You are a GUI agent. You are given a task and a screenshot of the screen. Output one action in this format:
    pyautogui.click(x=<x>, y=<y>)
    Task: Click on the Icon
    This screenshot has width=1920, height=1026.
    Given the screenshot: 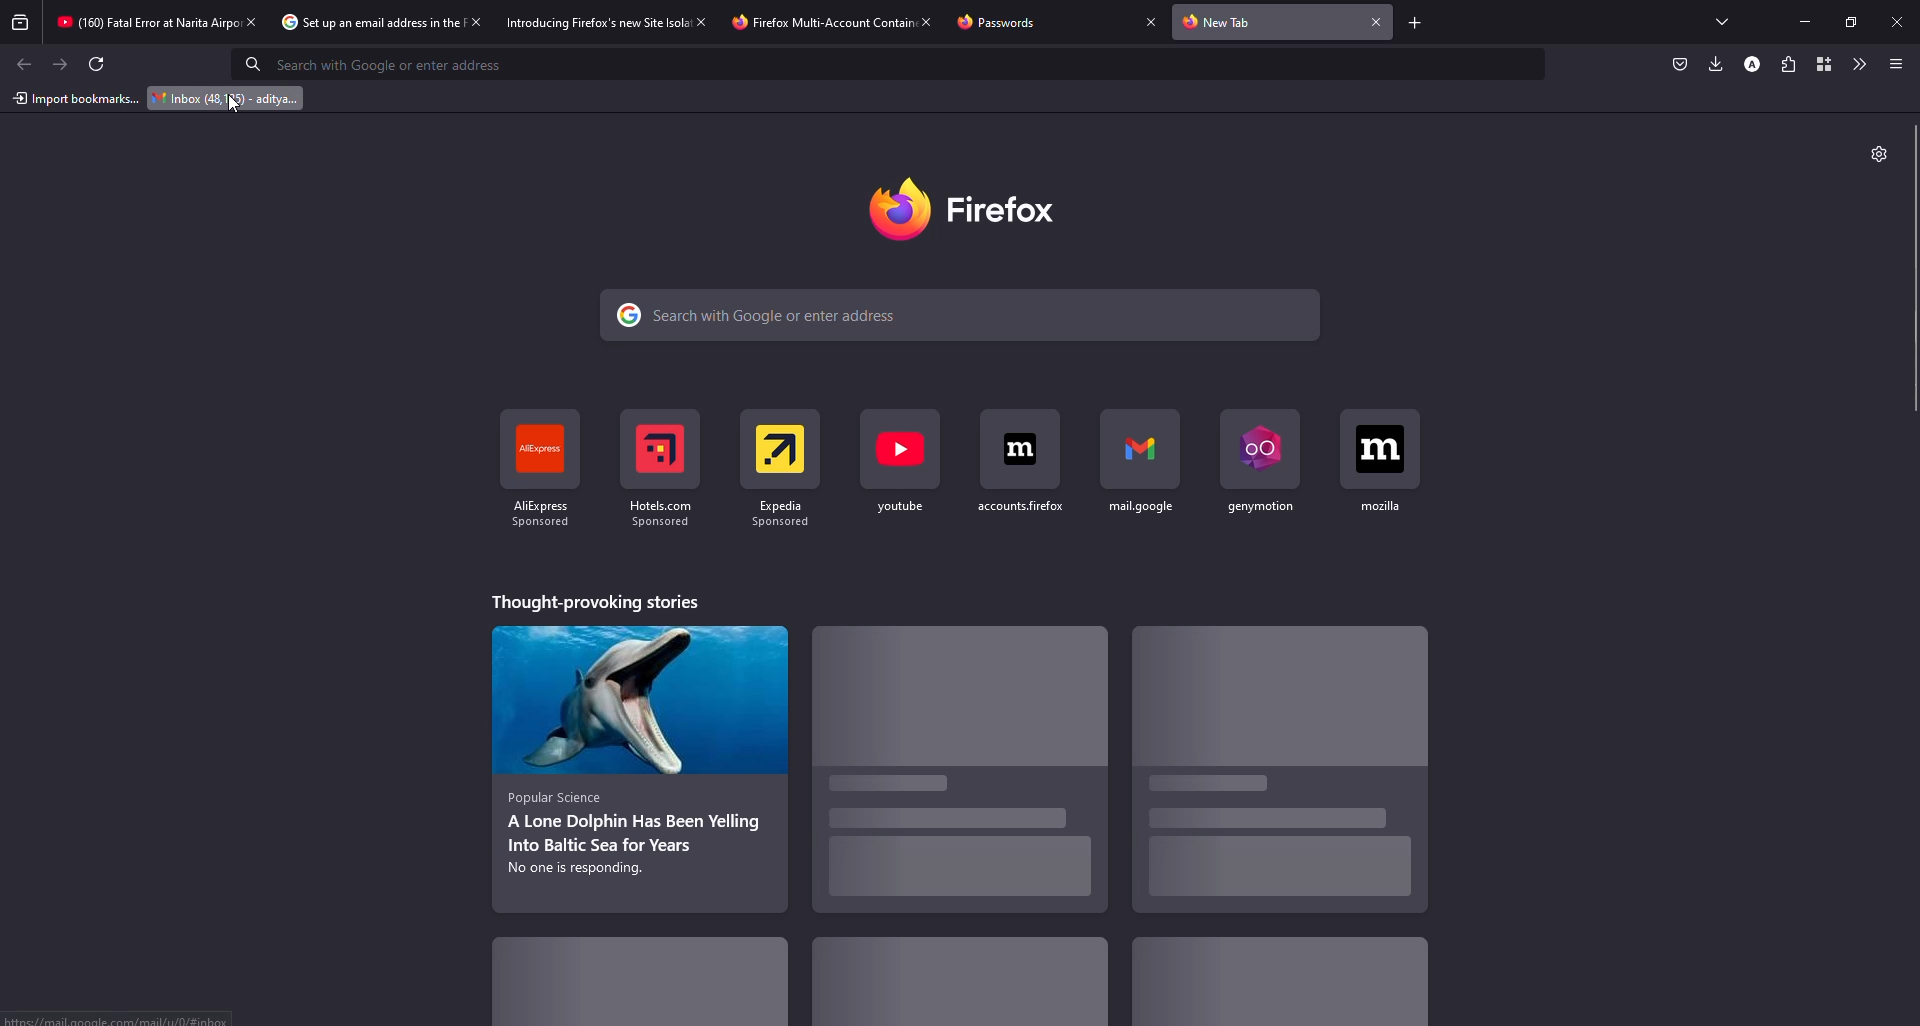 What is the action you would take?
    pyautogui.click(x=1379, y=446)
    